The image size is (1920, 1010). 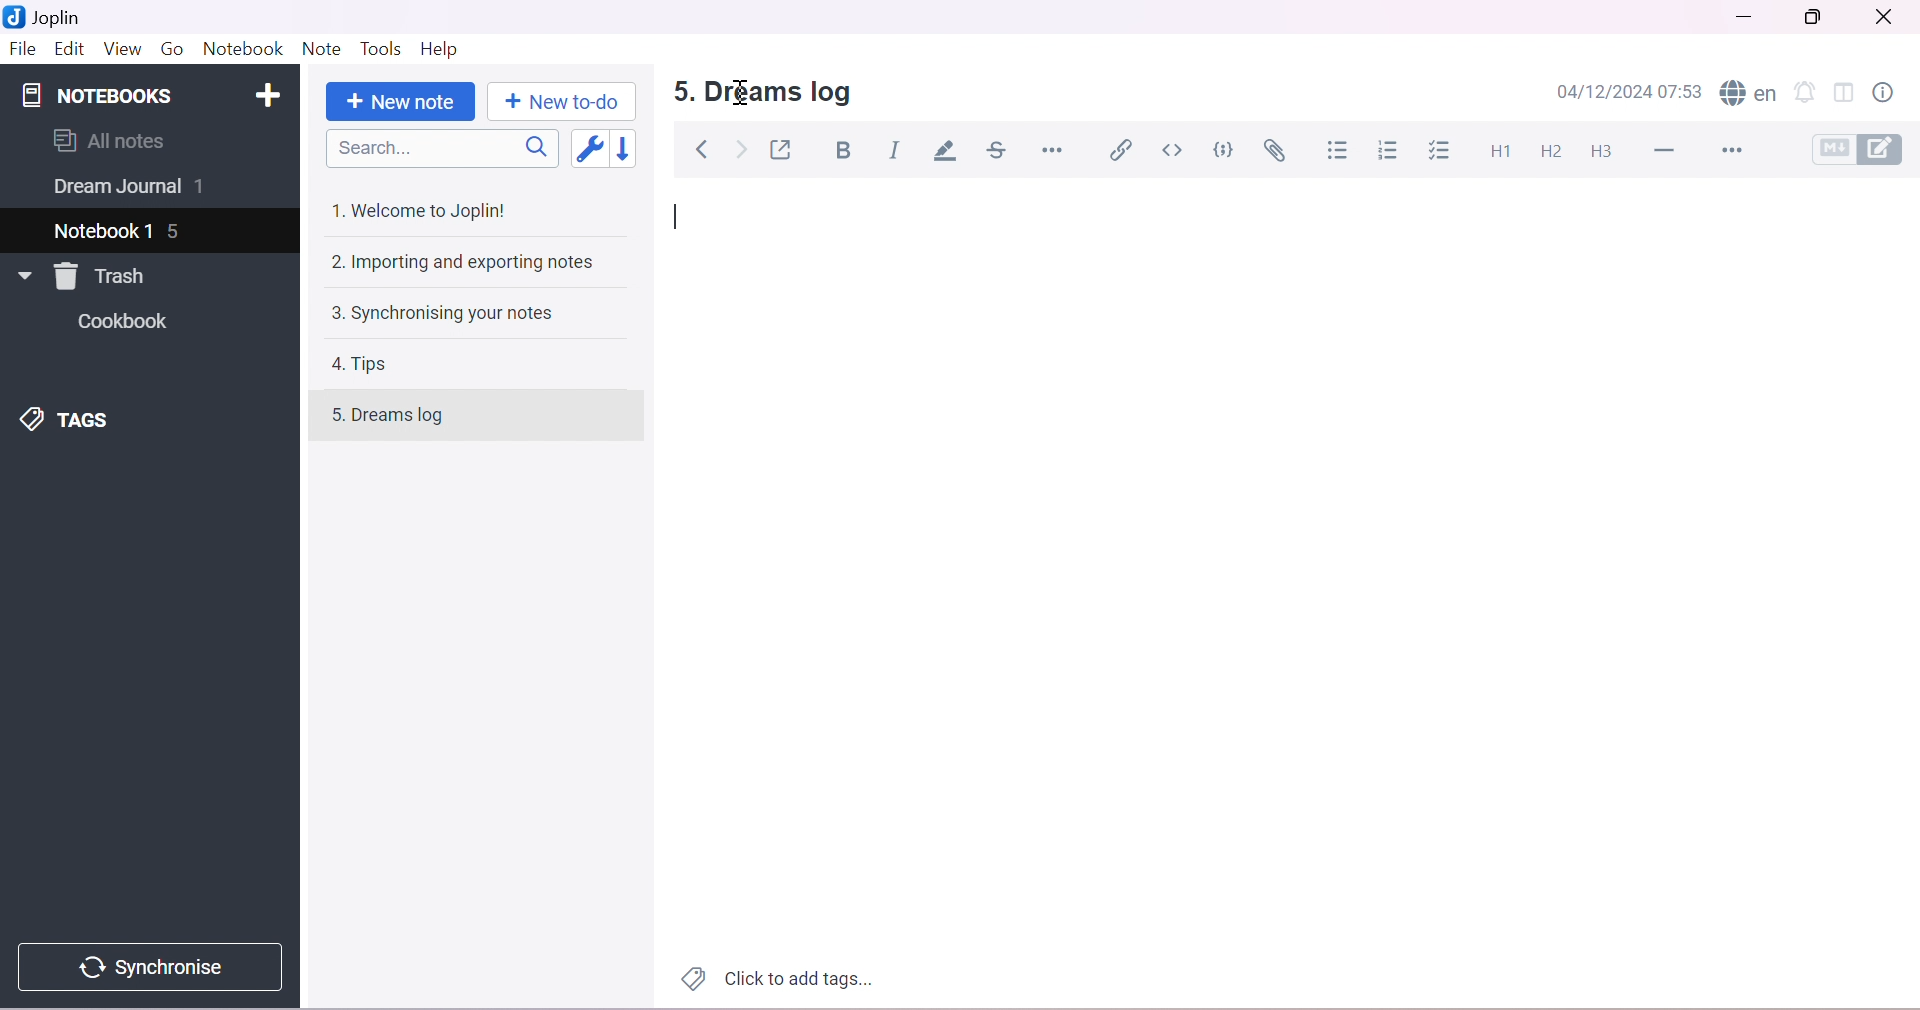 What do you see at coordinates (128, 324) in the screenshot?
I see `Cookbook` at bounding box center [128, 324].